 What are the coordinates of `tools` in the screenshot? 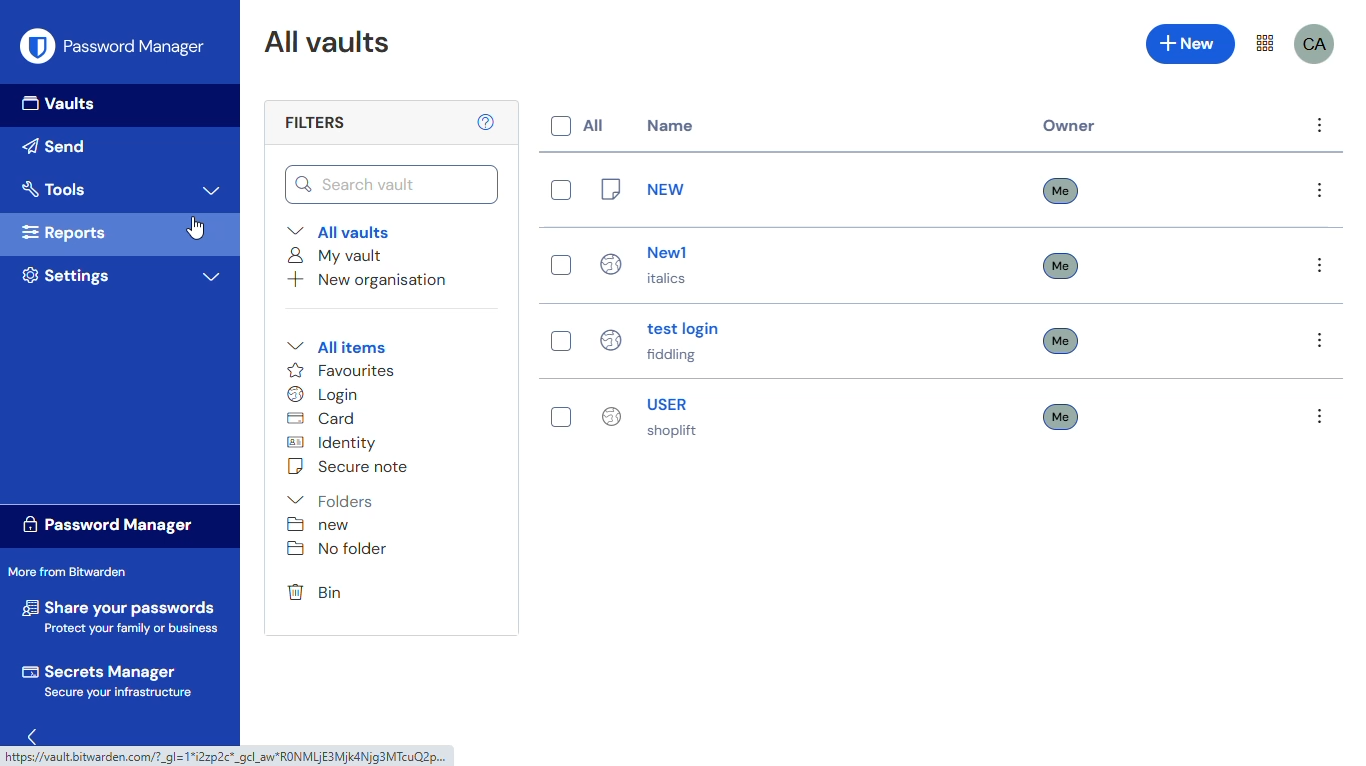 It's located at (55, 188).